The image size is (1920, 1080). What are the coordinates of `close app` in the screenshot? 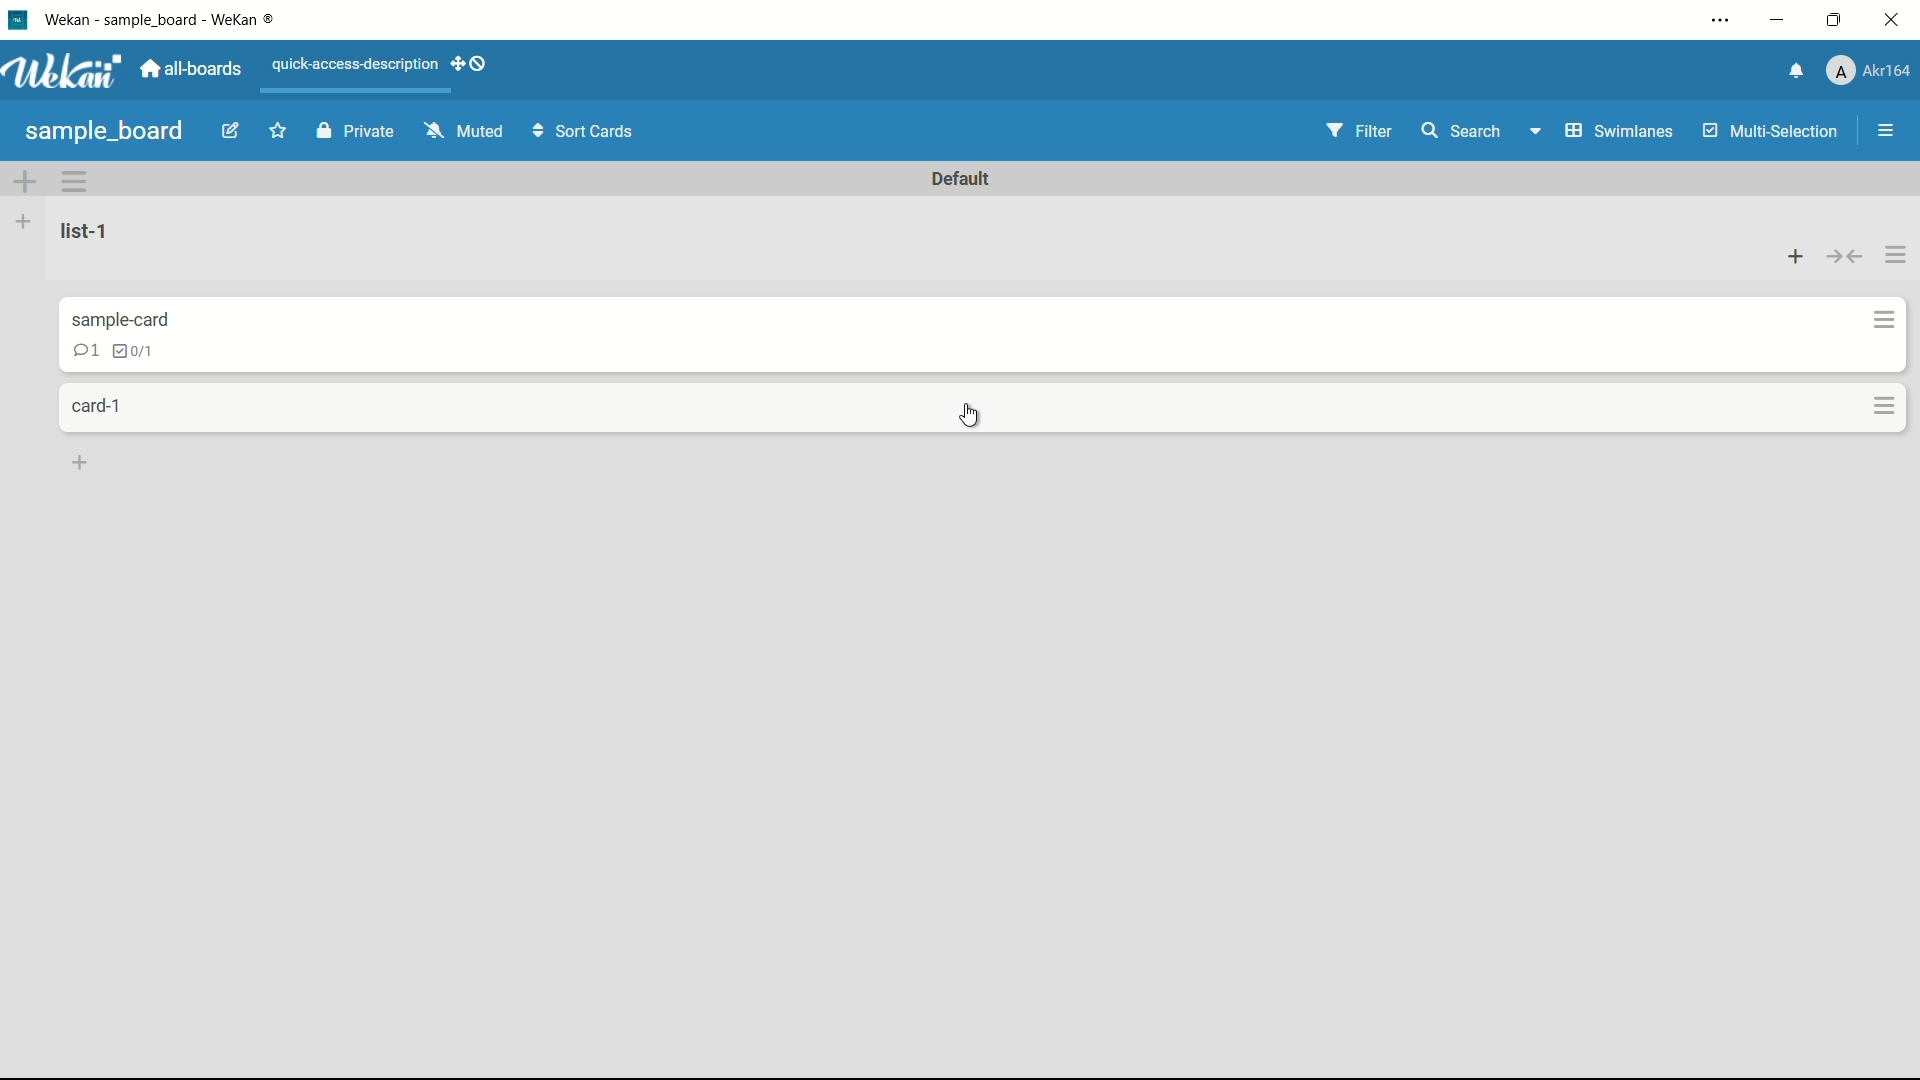 It's located at (1892, 22).